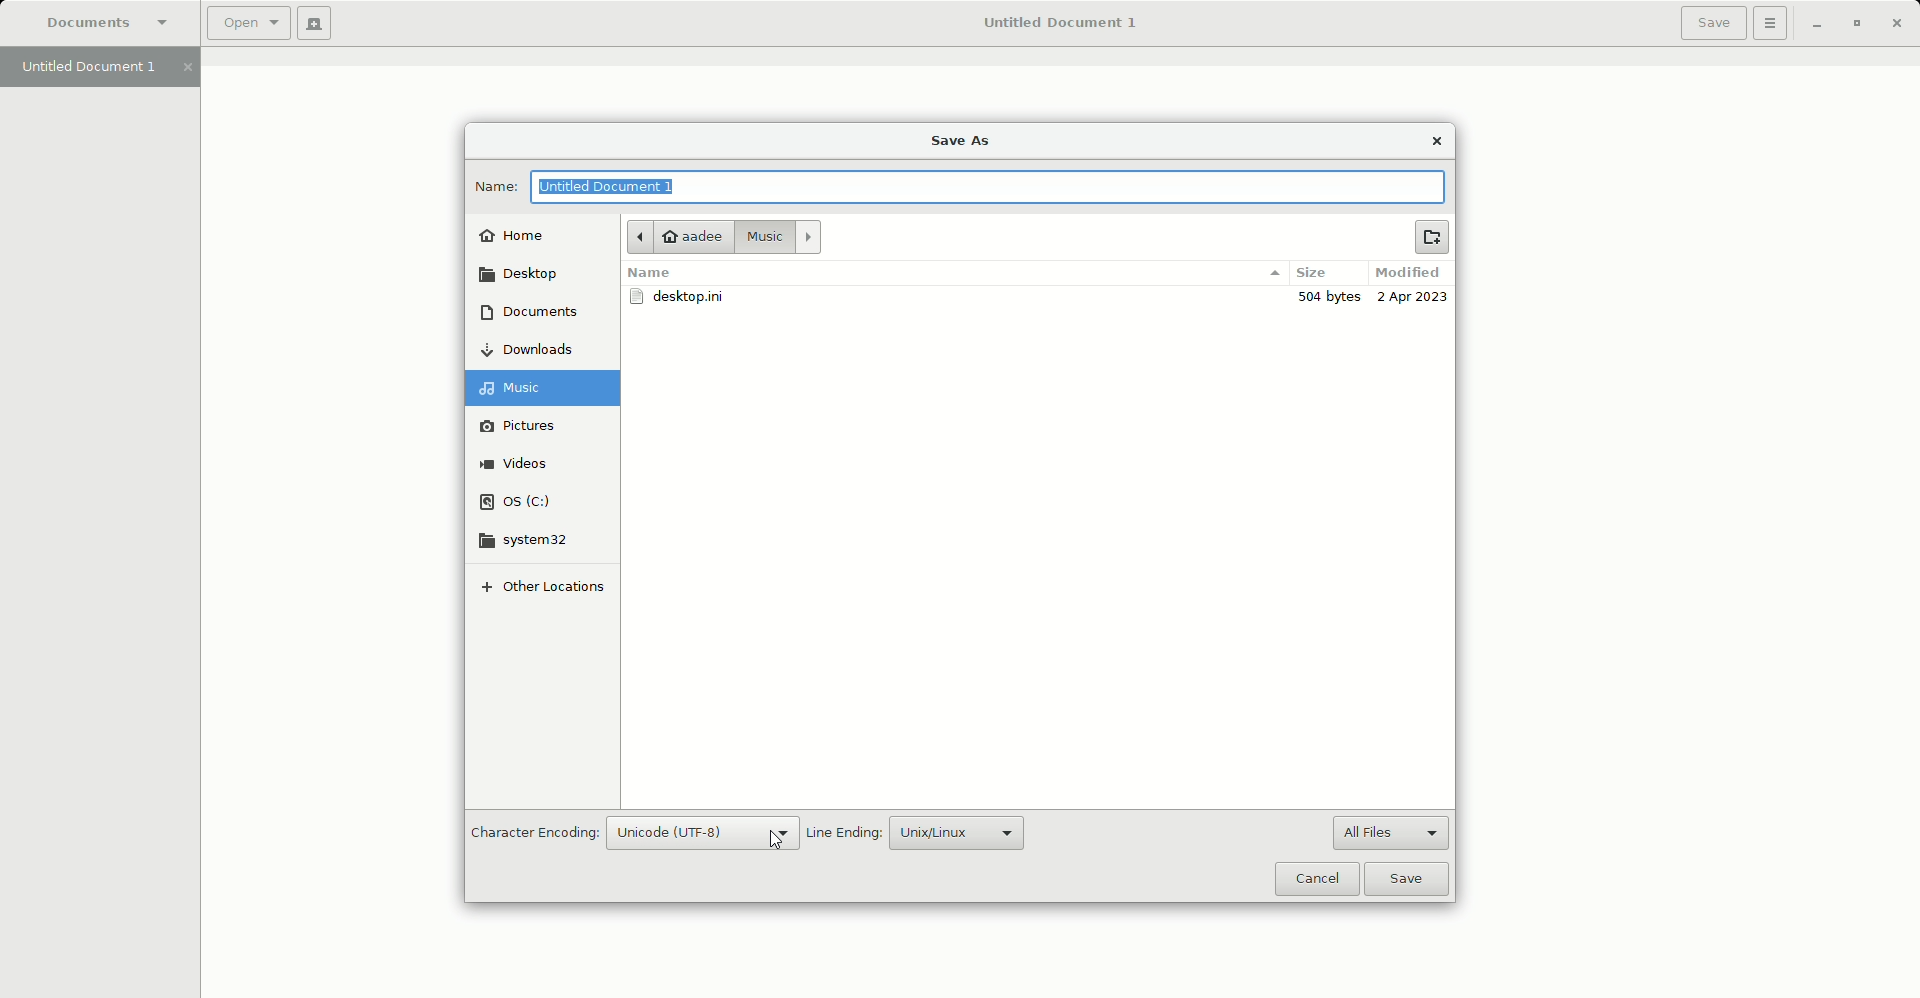 Image resolution: width=1920 pixels, height=998 pixels. Describe the element at coordinates (841, 833) in the screenshot. I see `Line Ending` at that location.